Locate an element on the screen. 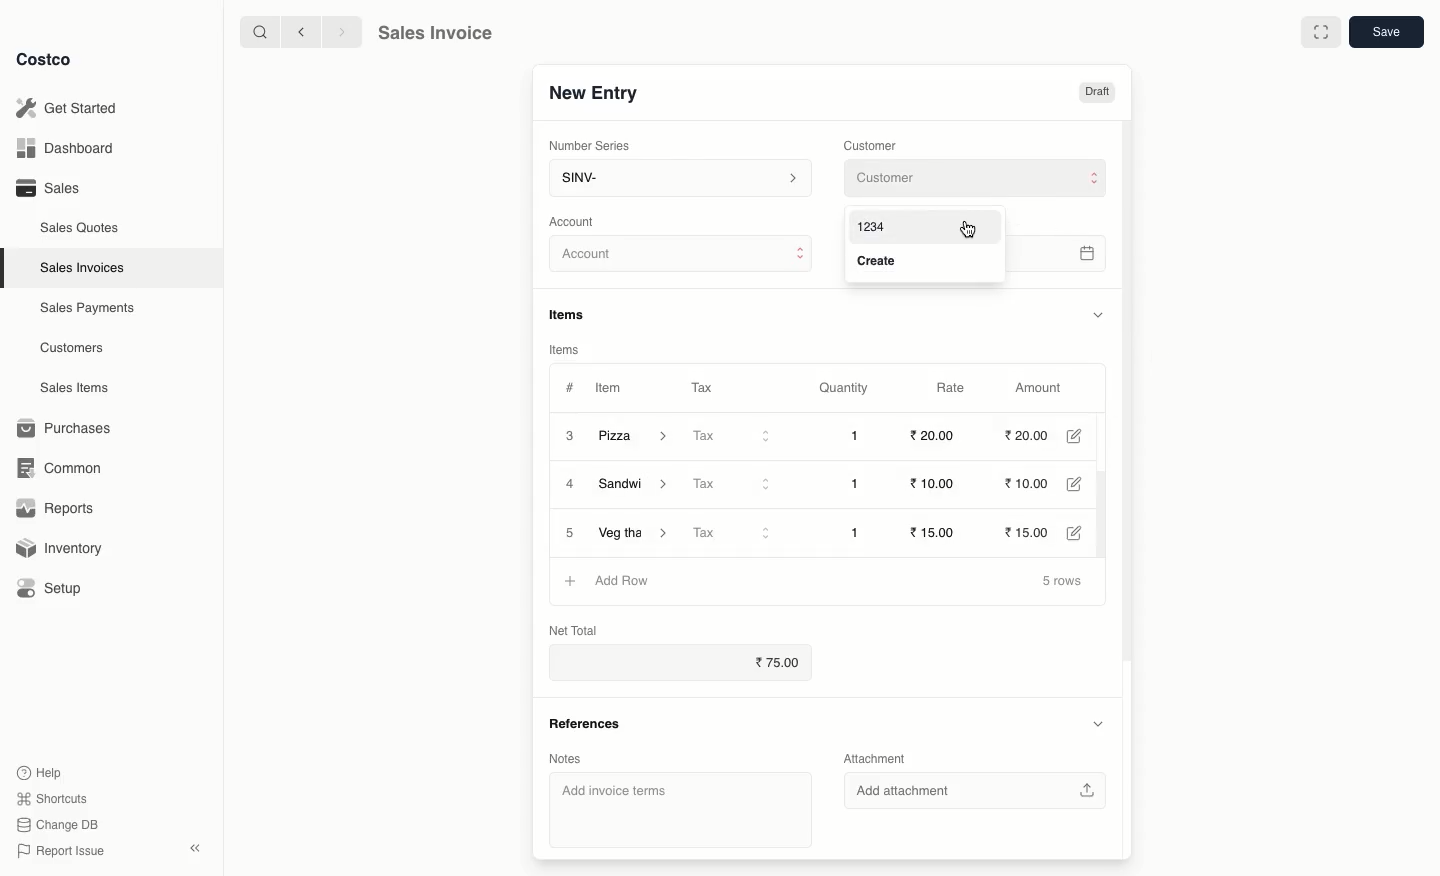 The image size is (1440, 876). Draft is located at coordinates (1097, 93).